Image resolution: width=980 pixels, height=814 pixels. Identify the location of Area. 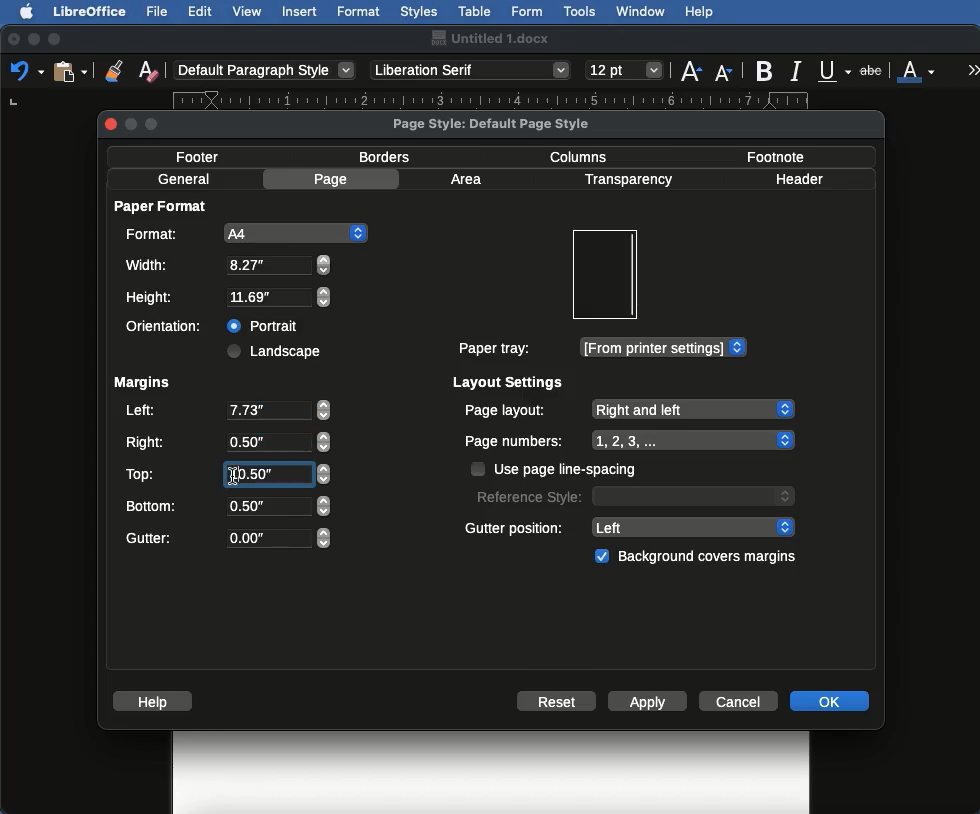
(469, 179).